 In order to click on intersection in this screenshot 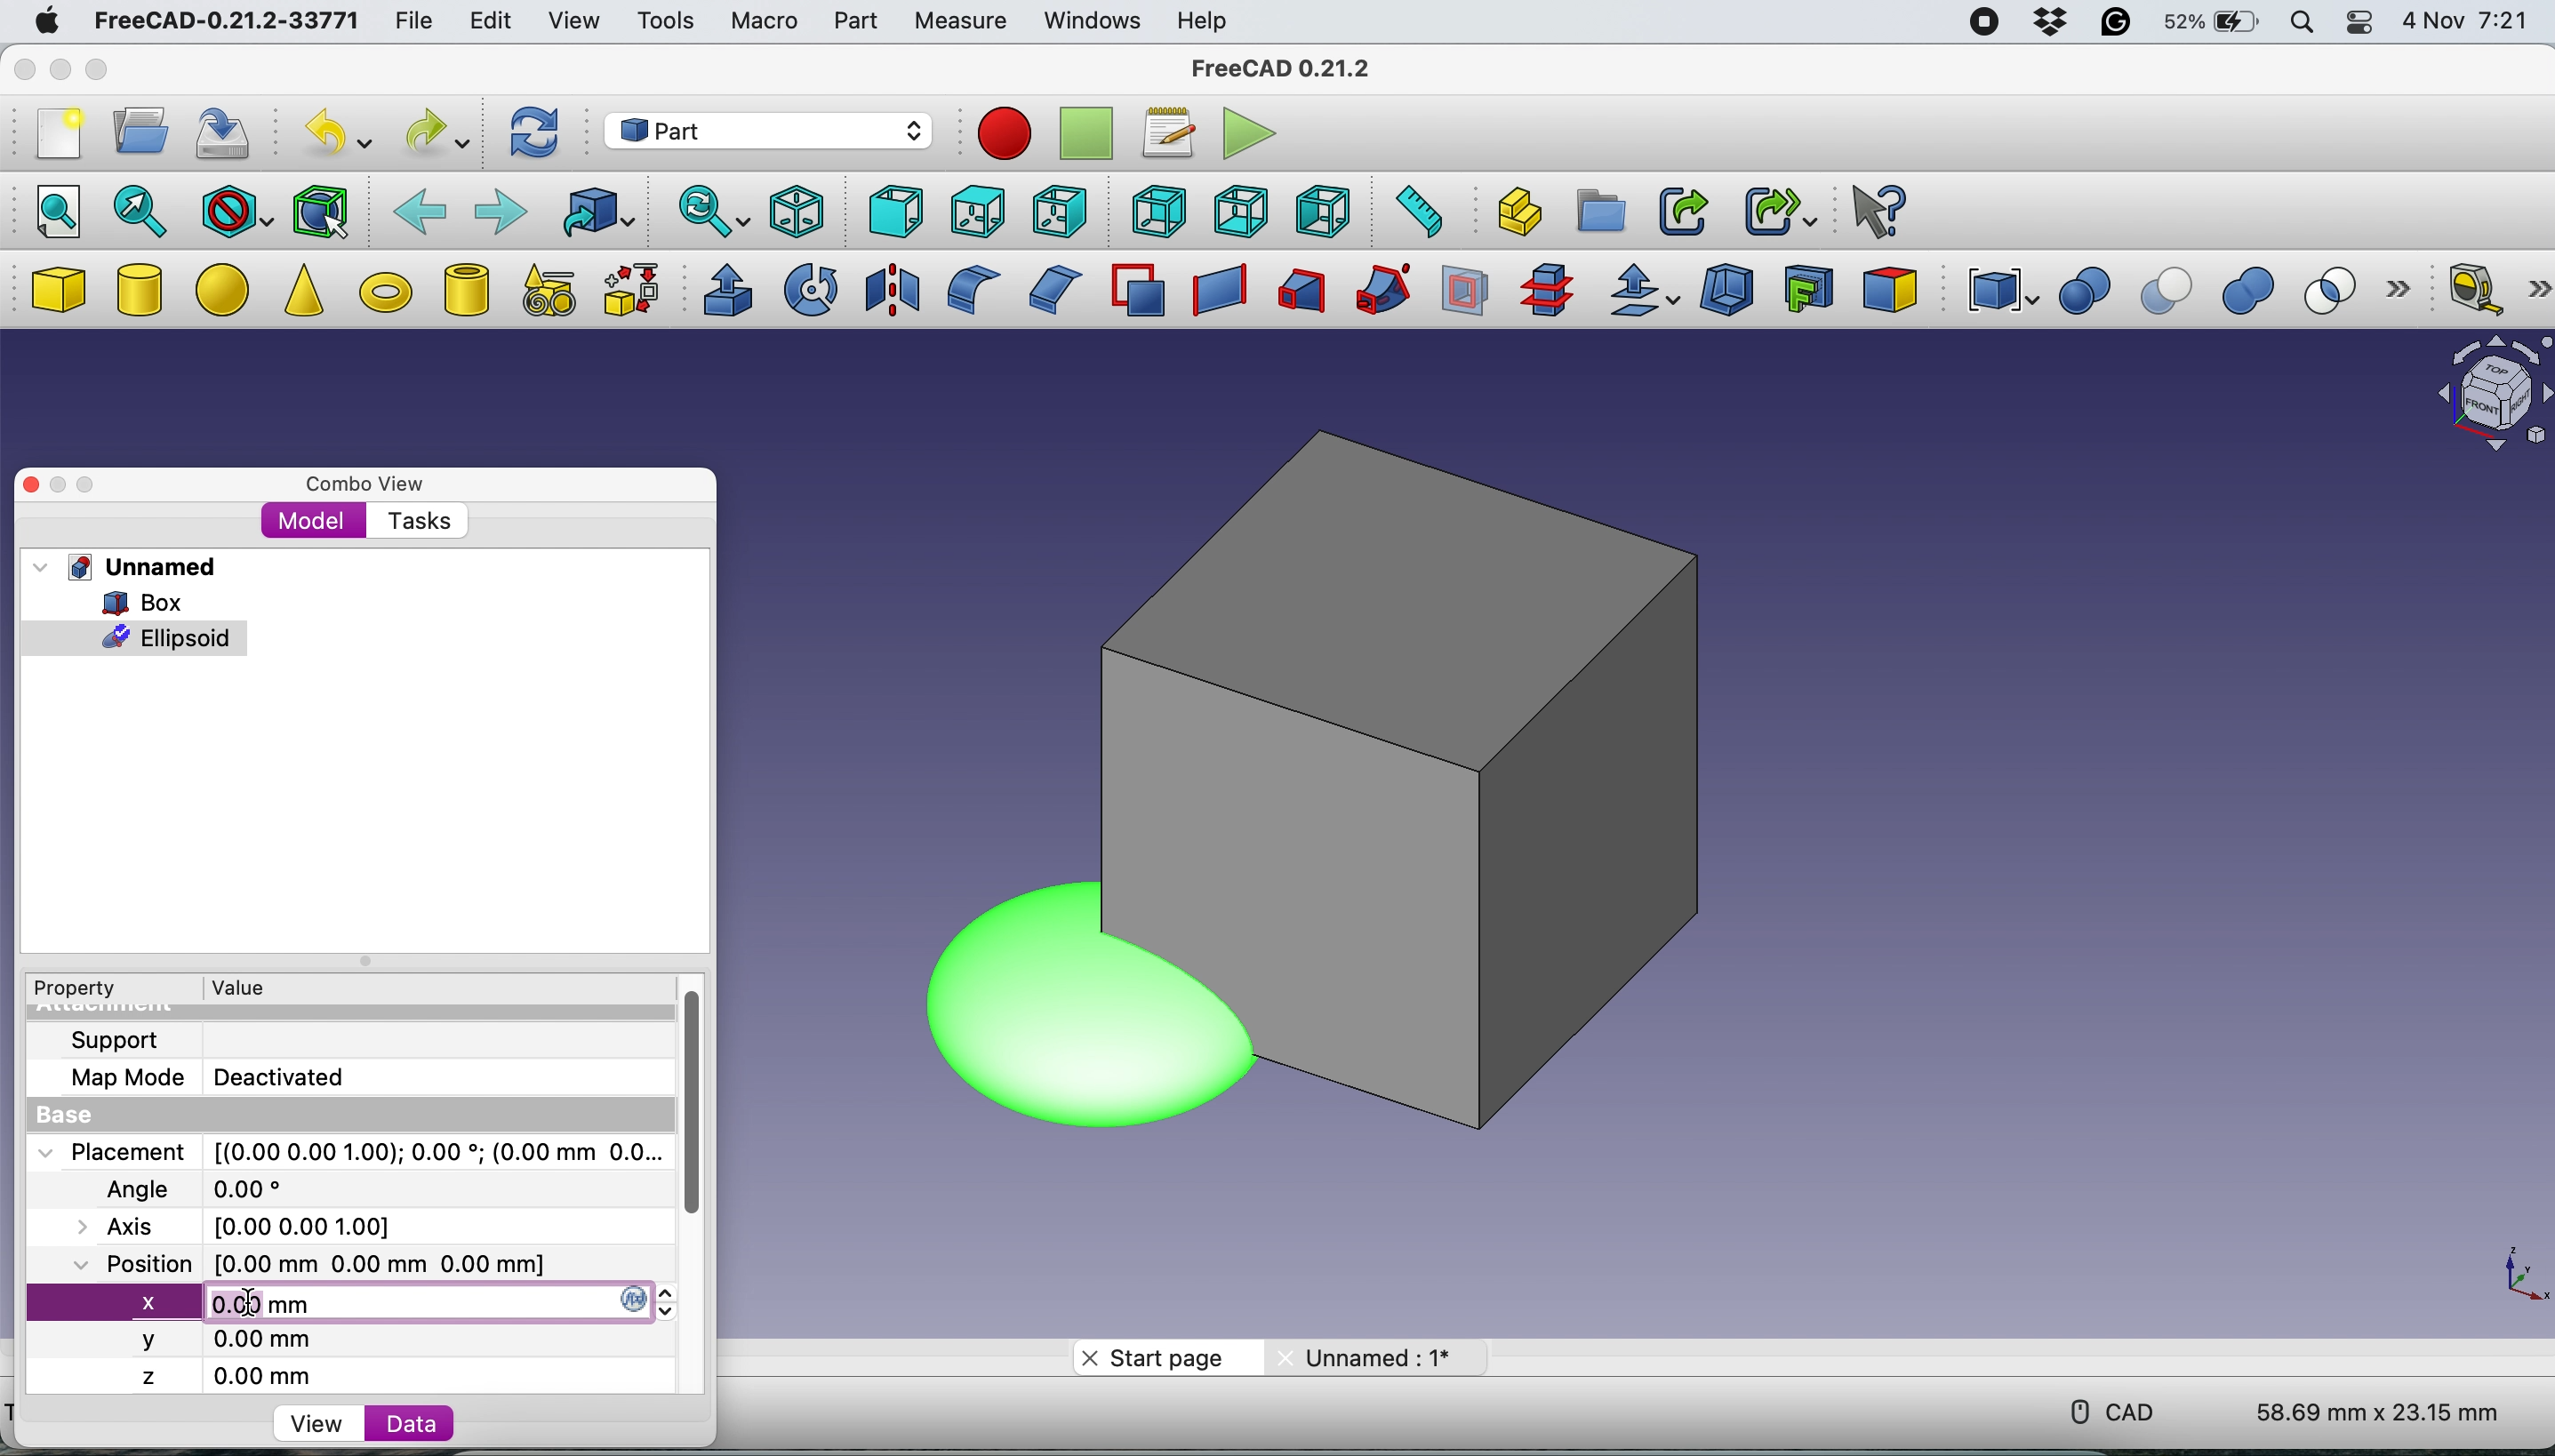, I will do `click(2341, 289)`.